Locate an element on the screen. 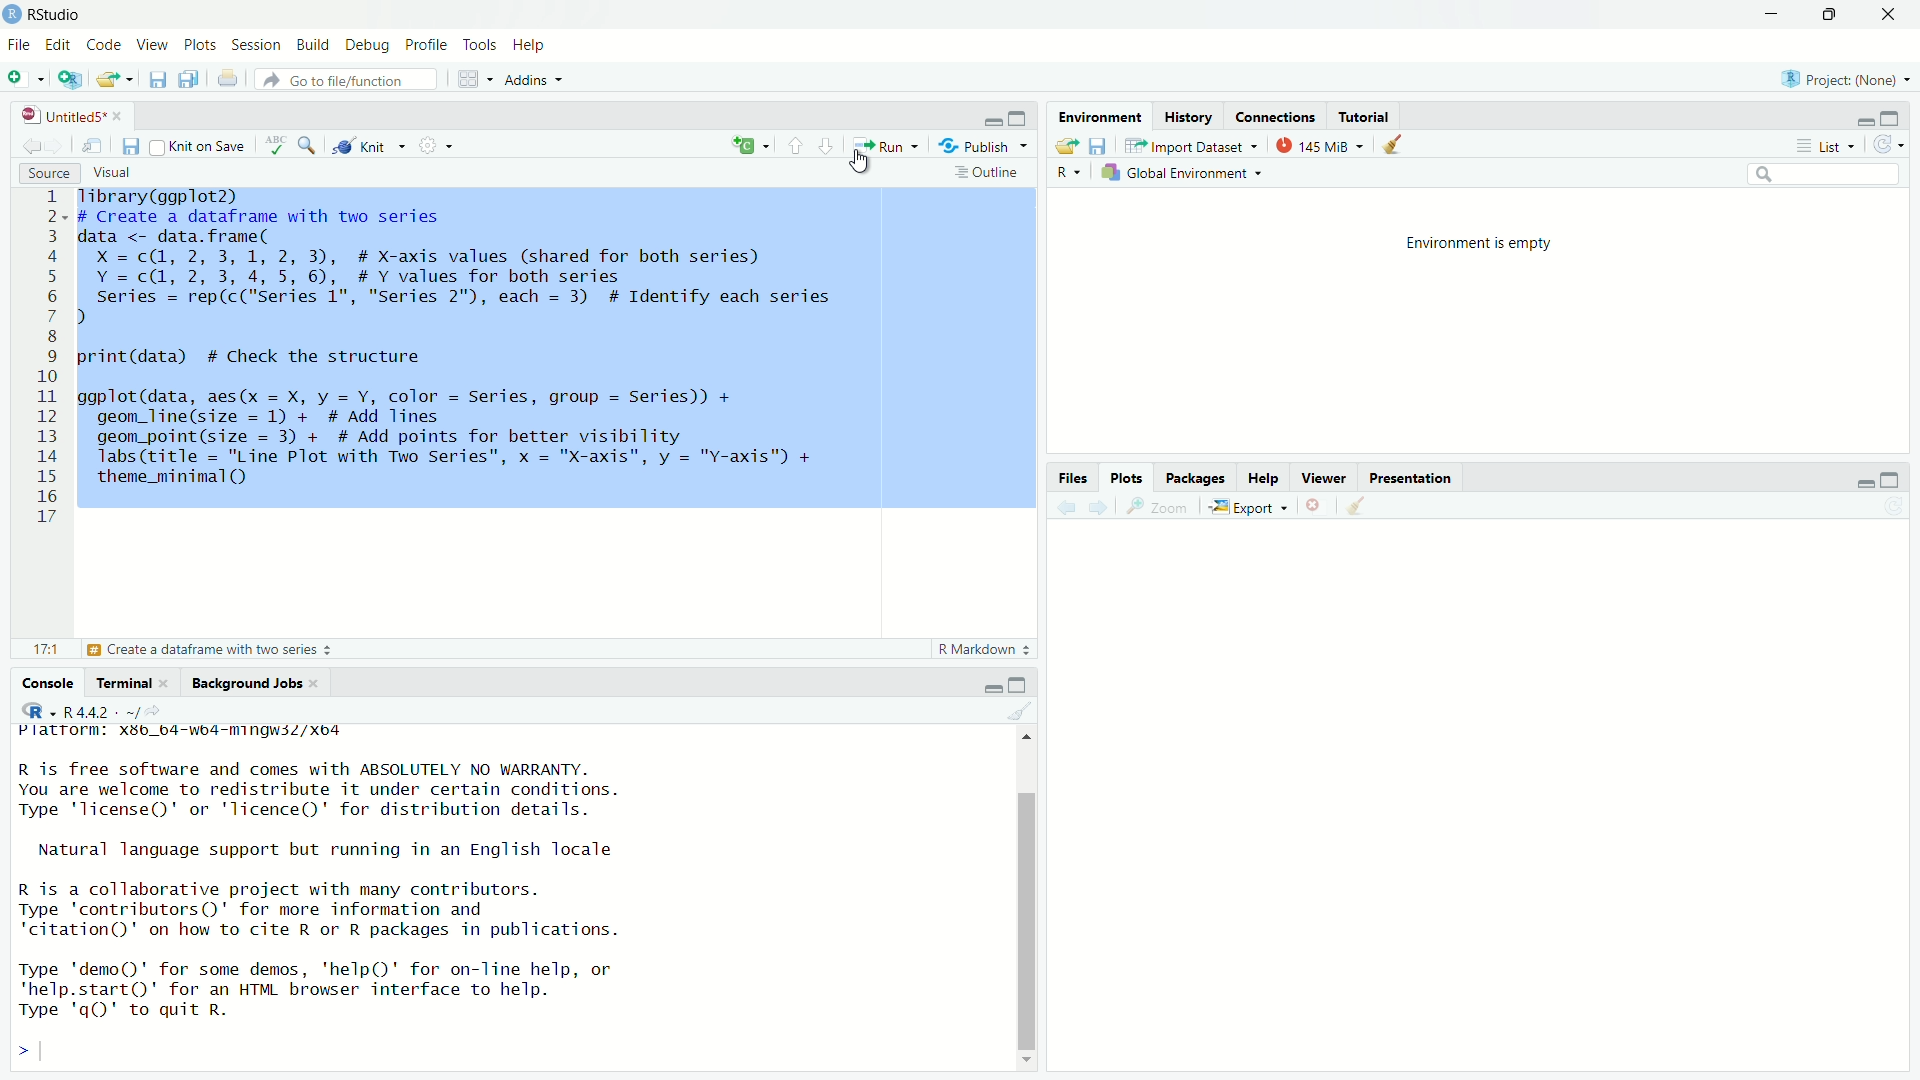 The width and height of the screenshot is (1920, 1080). R 4.4.2 is located at coordinates (96, 711).